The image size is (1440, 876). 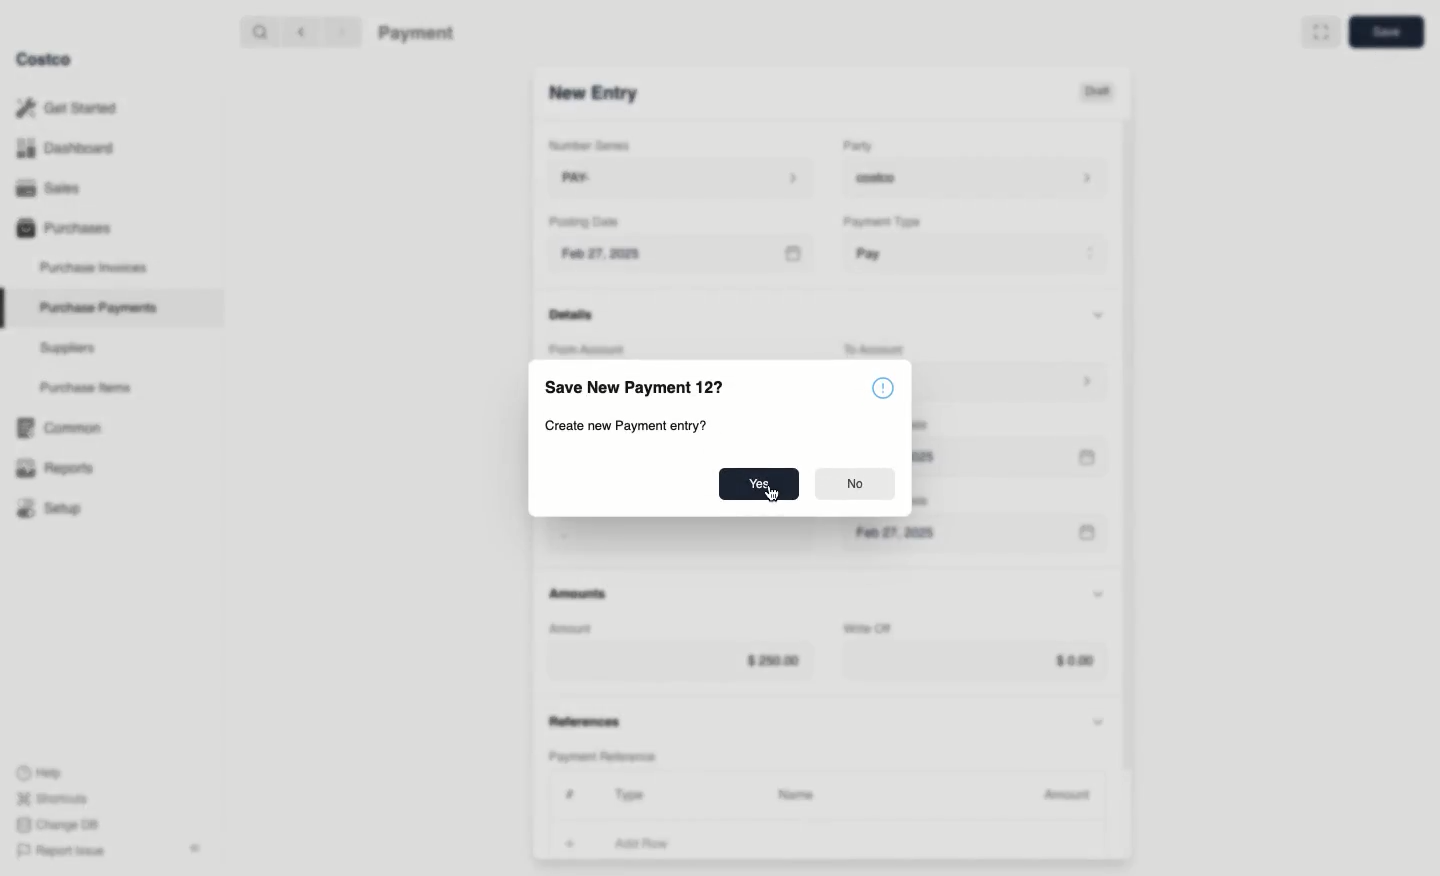 What do you see at coordinates (97, 306) in the screenshot?
I see `Purchase Payments` at bounding box center [97, 306].